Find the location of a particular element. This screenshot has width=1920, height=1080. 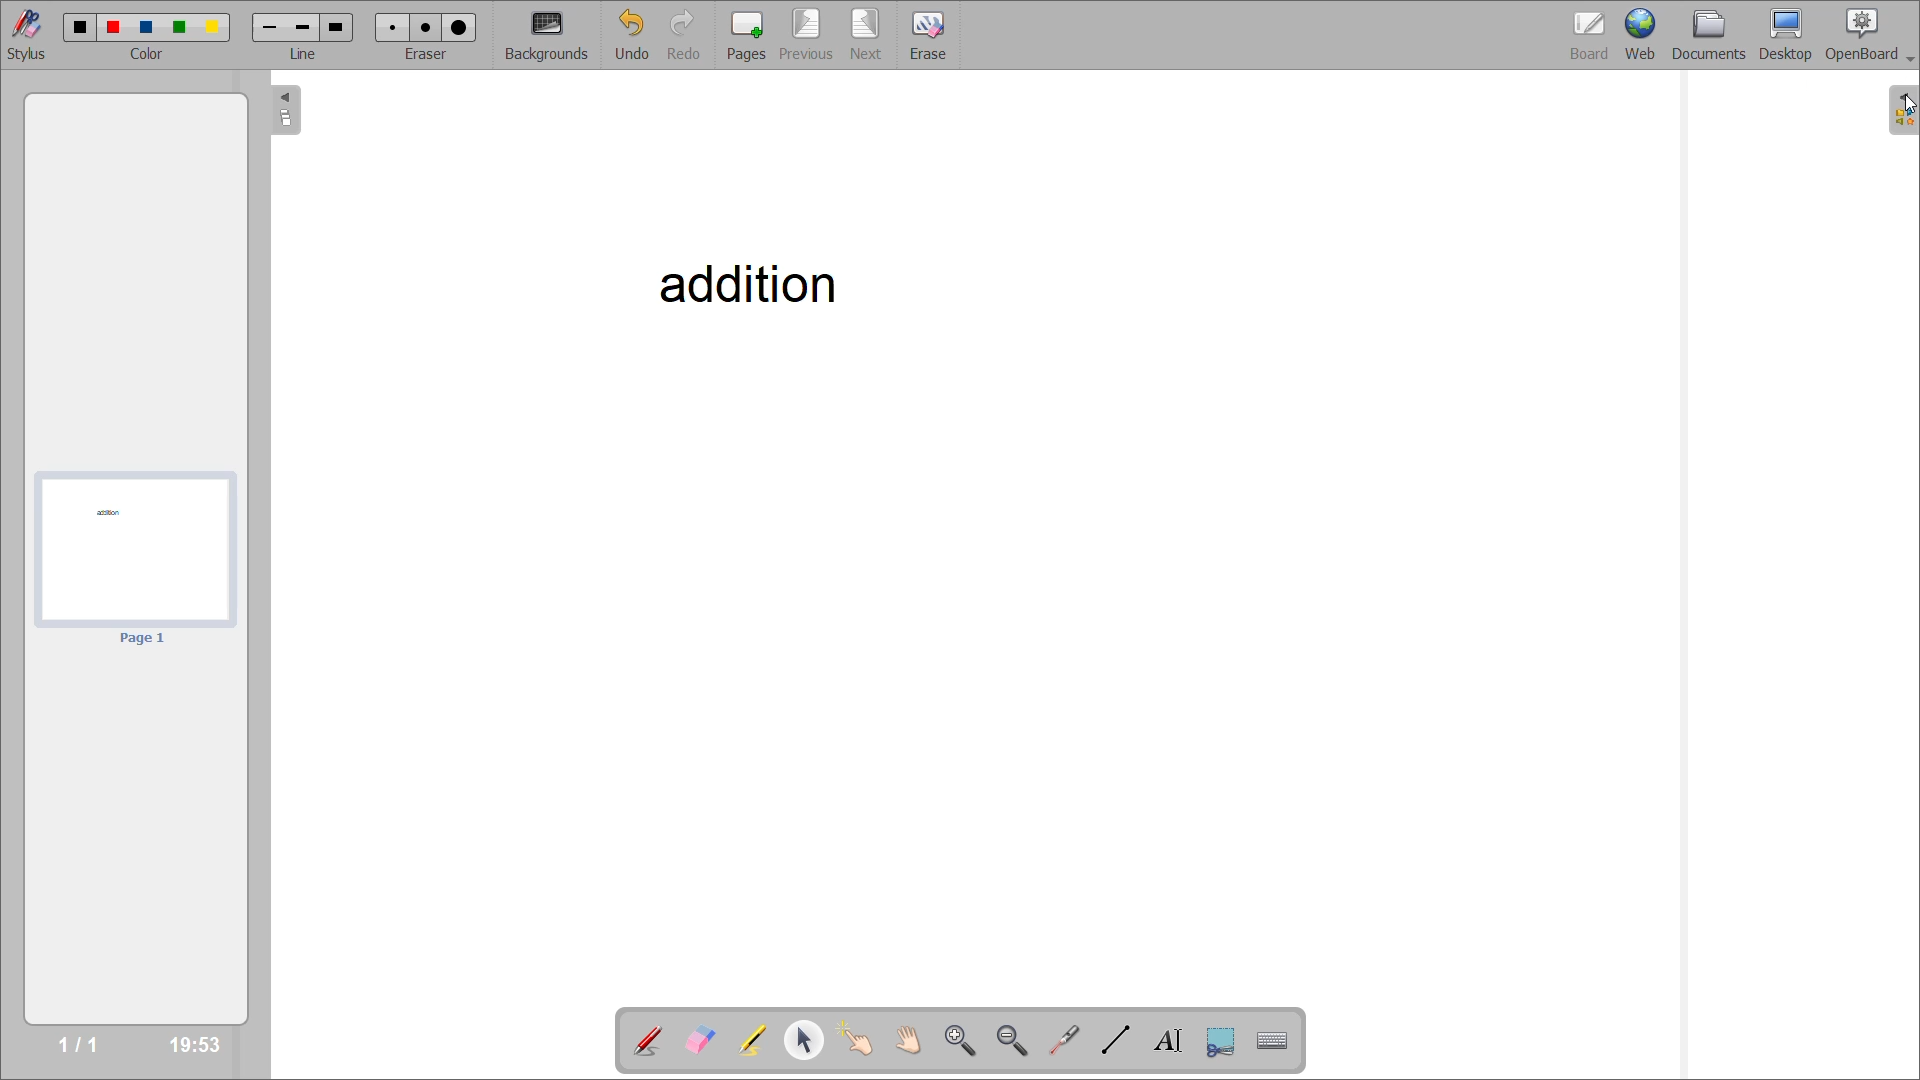

zoom out is located at coordinates (1011, 1037).